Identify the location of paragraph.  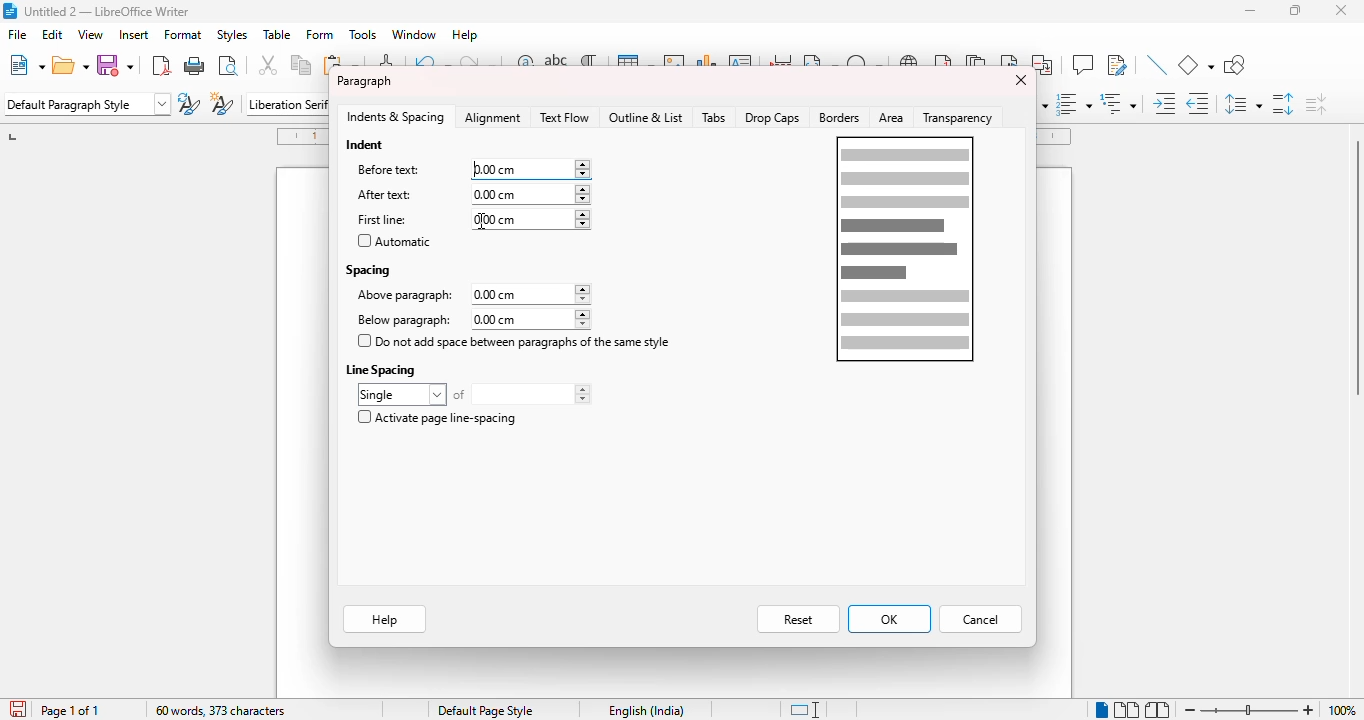
(364, 81).